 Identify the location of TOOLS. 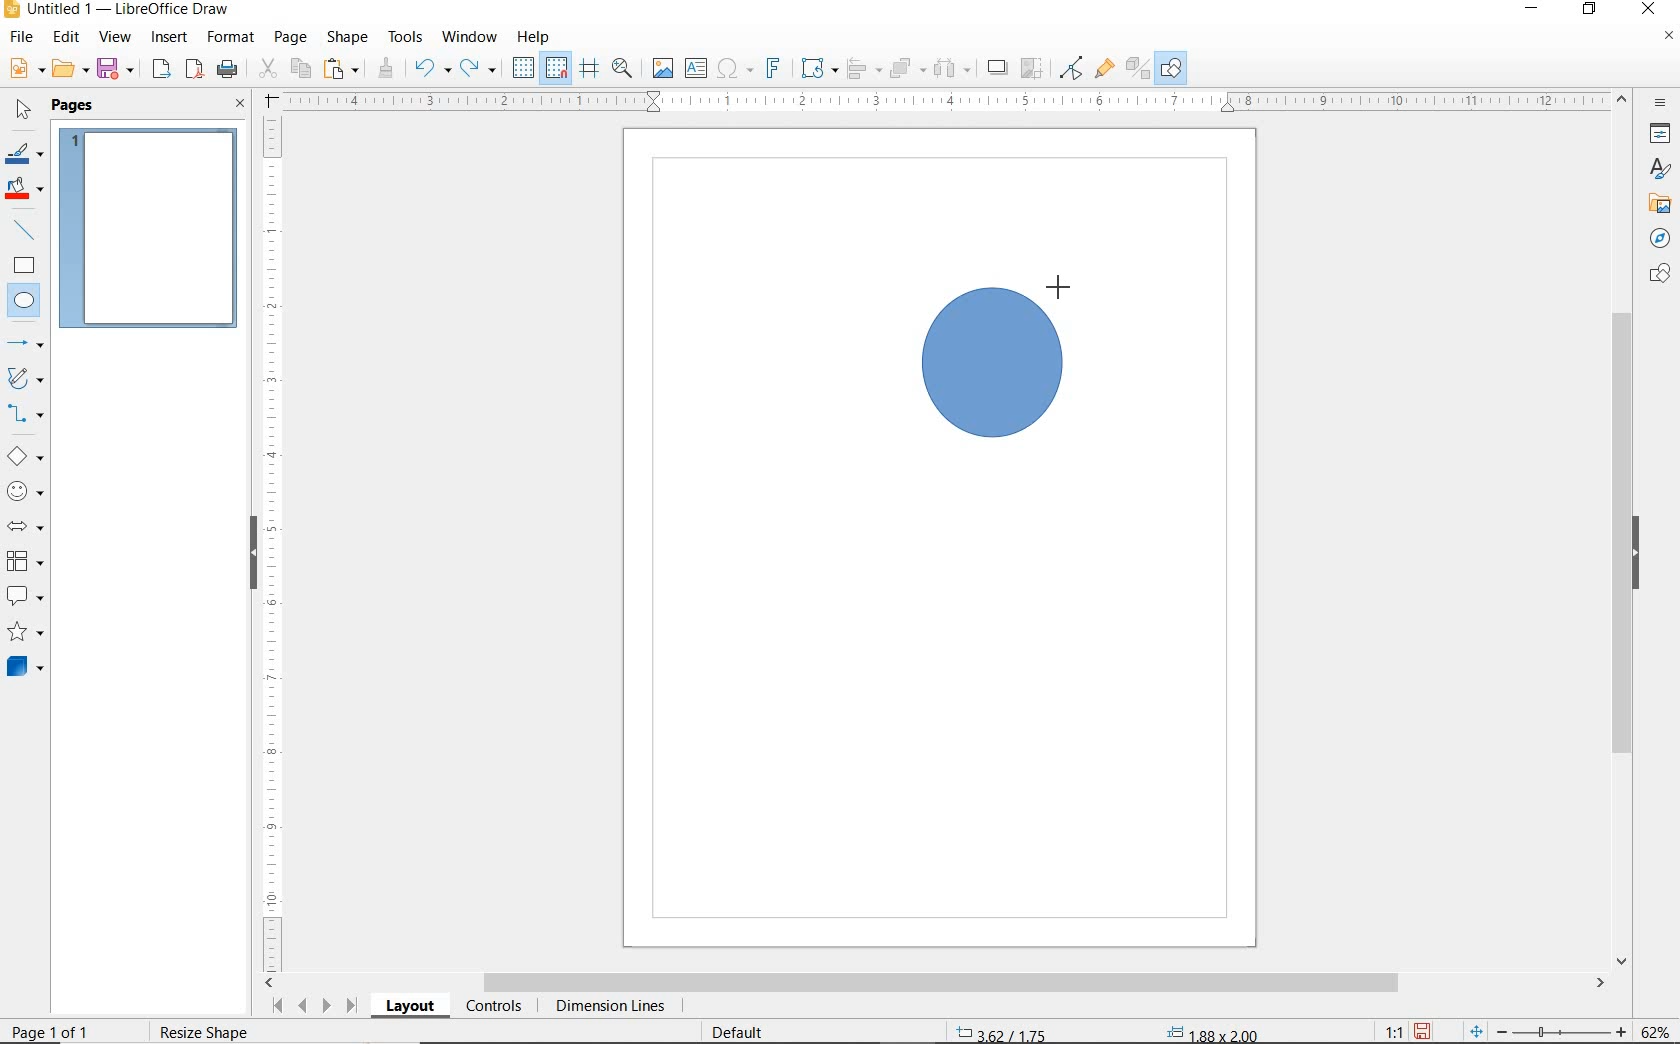
(405, 36).